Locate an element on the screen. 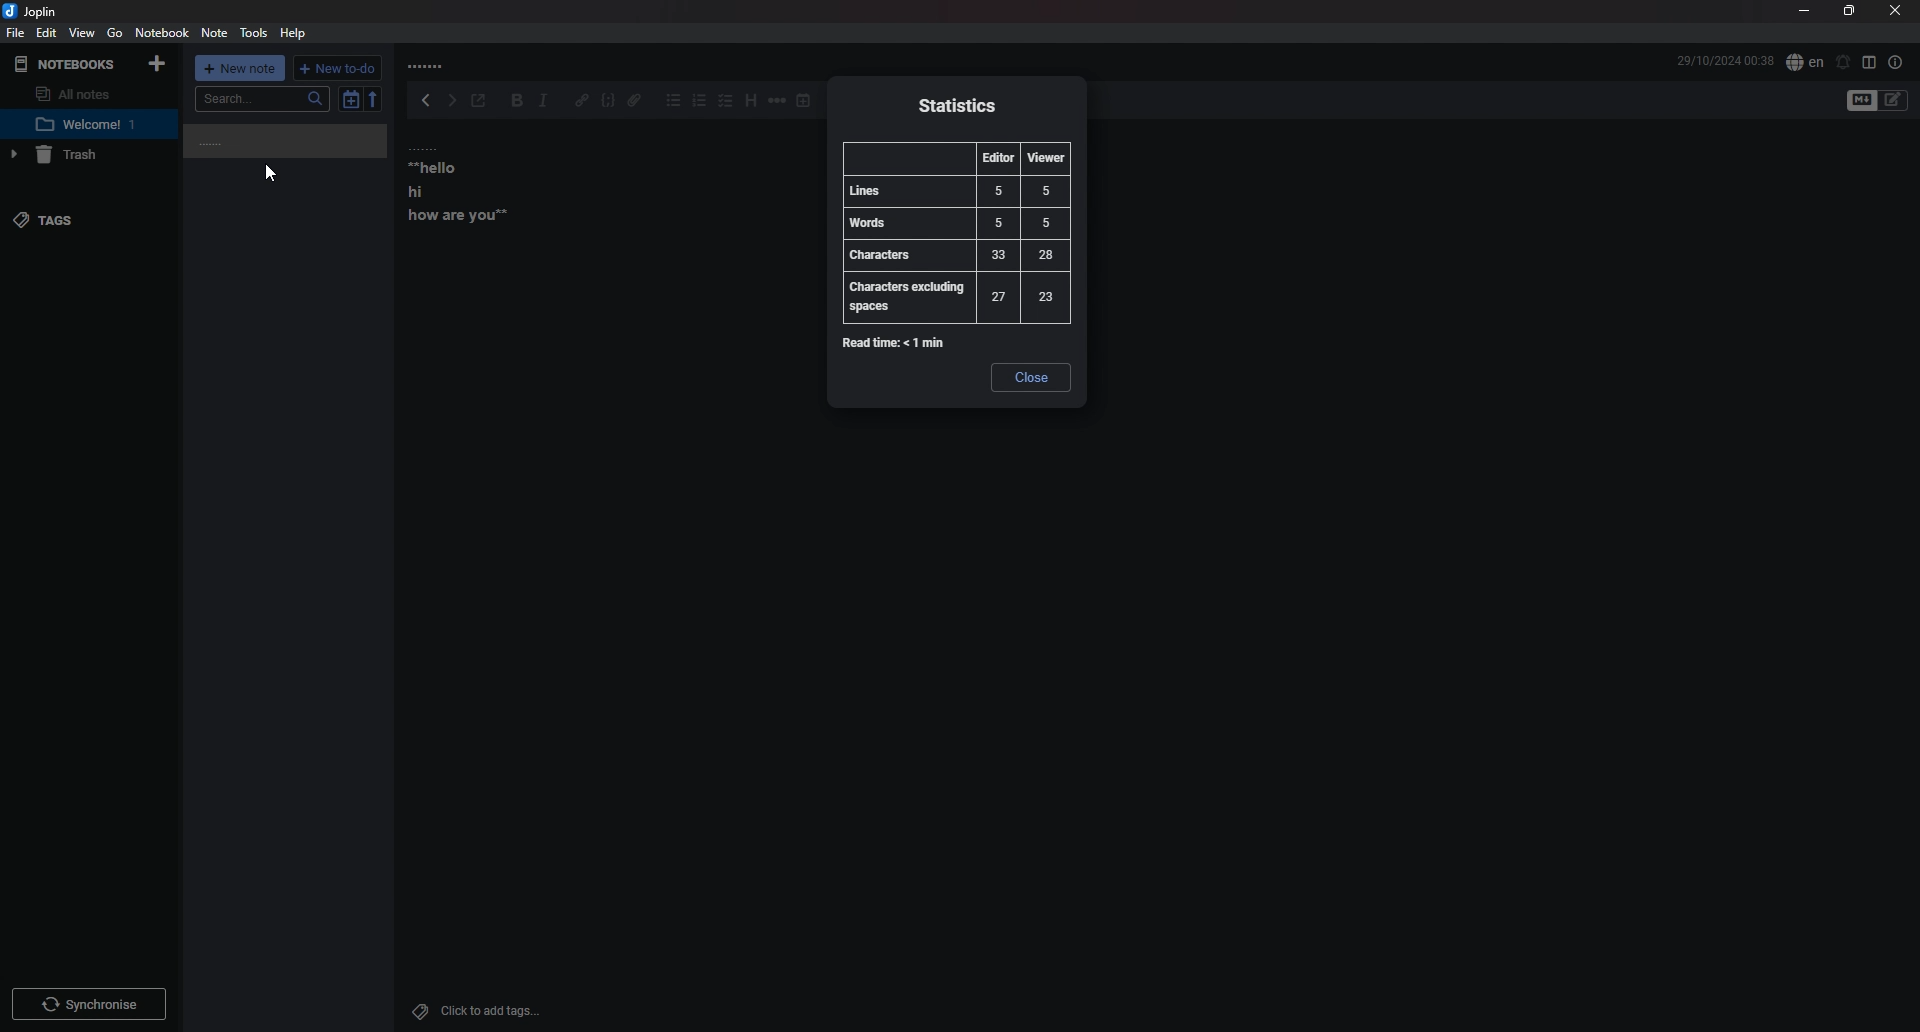 The height and width of the screenshot is (1032, 1920). All notes is located at coordinates (79, 92).